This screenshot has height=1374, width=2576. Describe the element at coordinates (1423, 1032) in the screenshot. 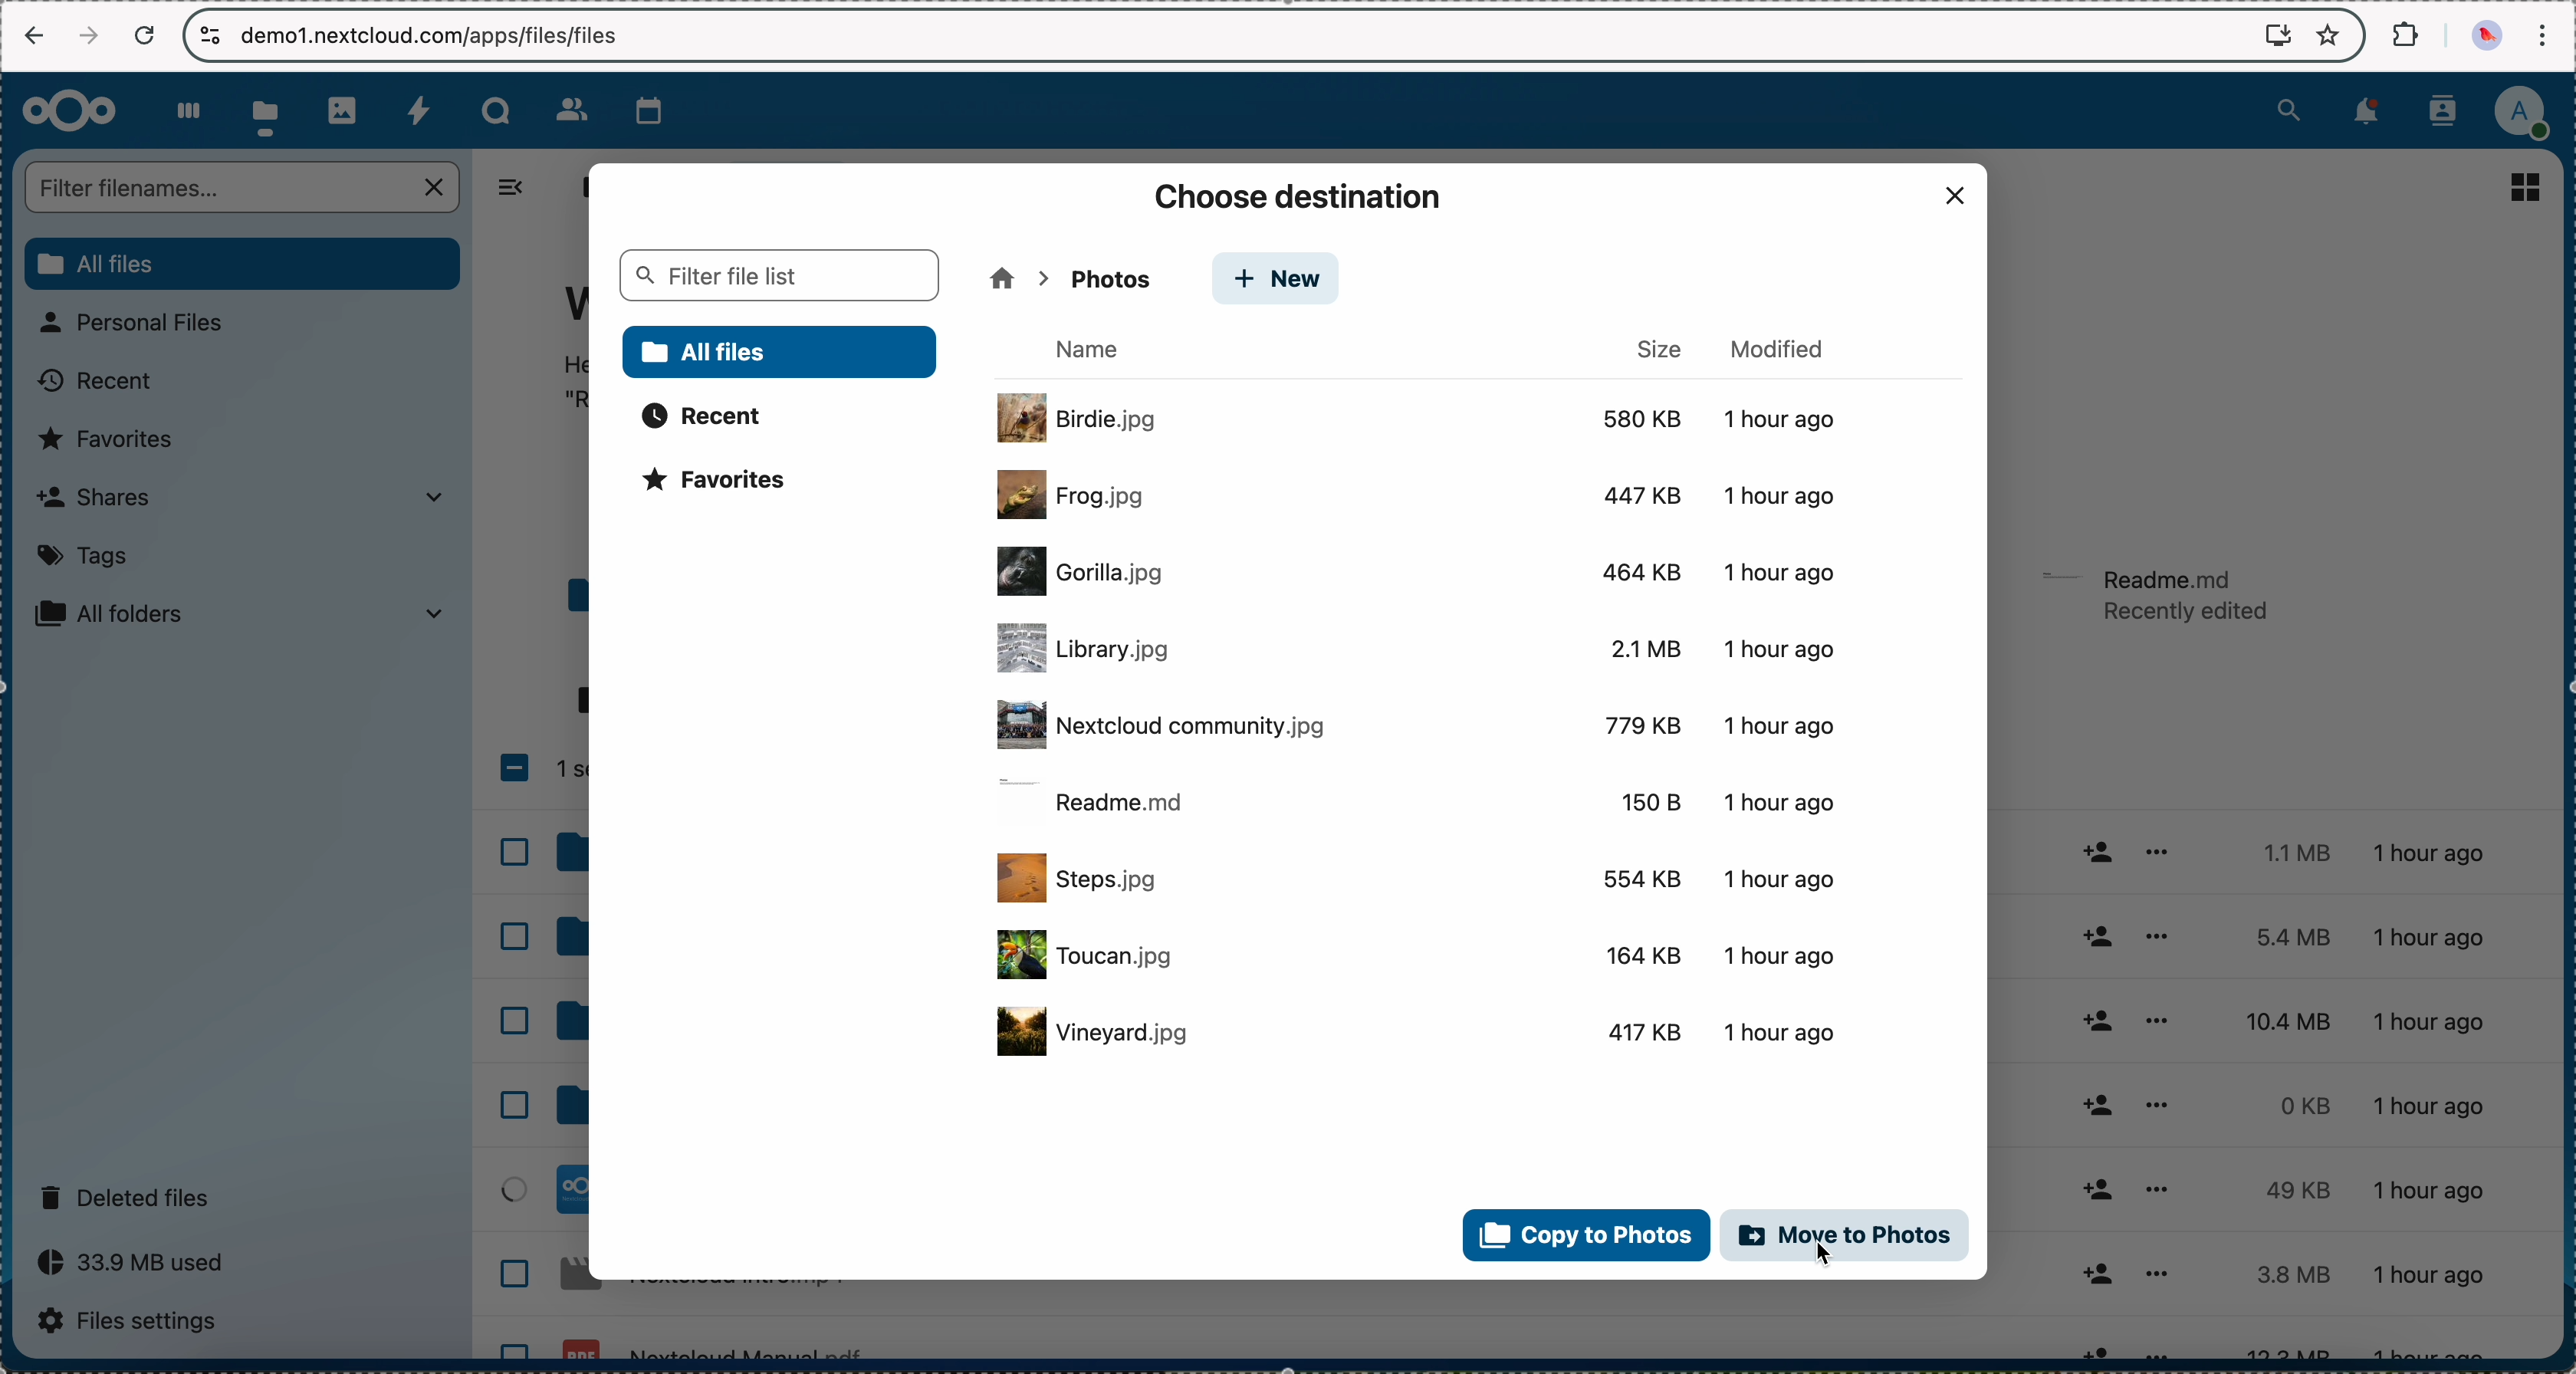

I see `file` at that location.